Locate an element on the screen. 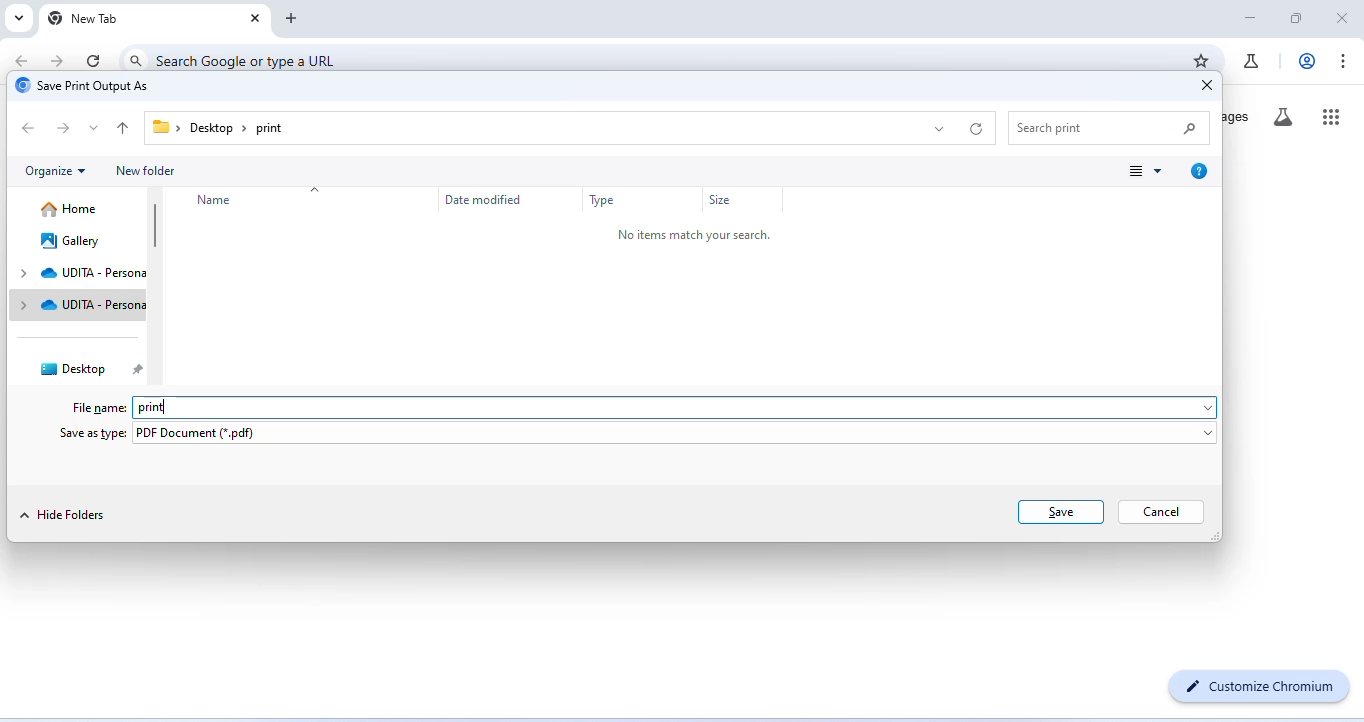  date modified is located at coordinates (476, 199).